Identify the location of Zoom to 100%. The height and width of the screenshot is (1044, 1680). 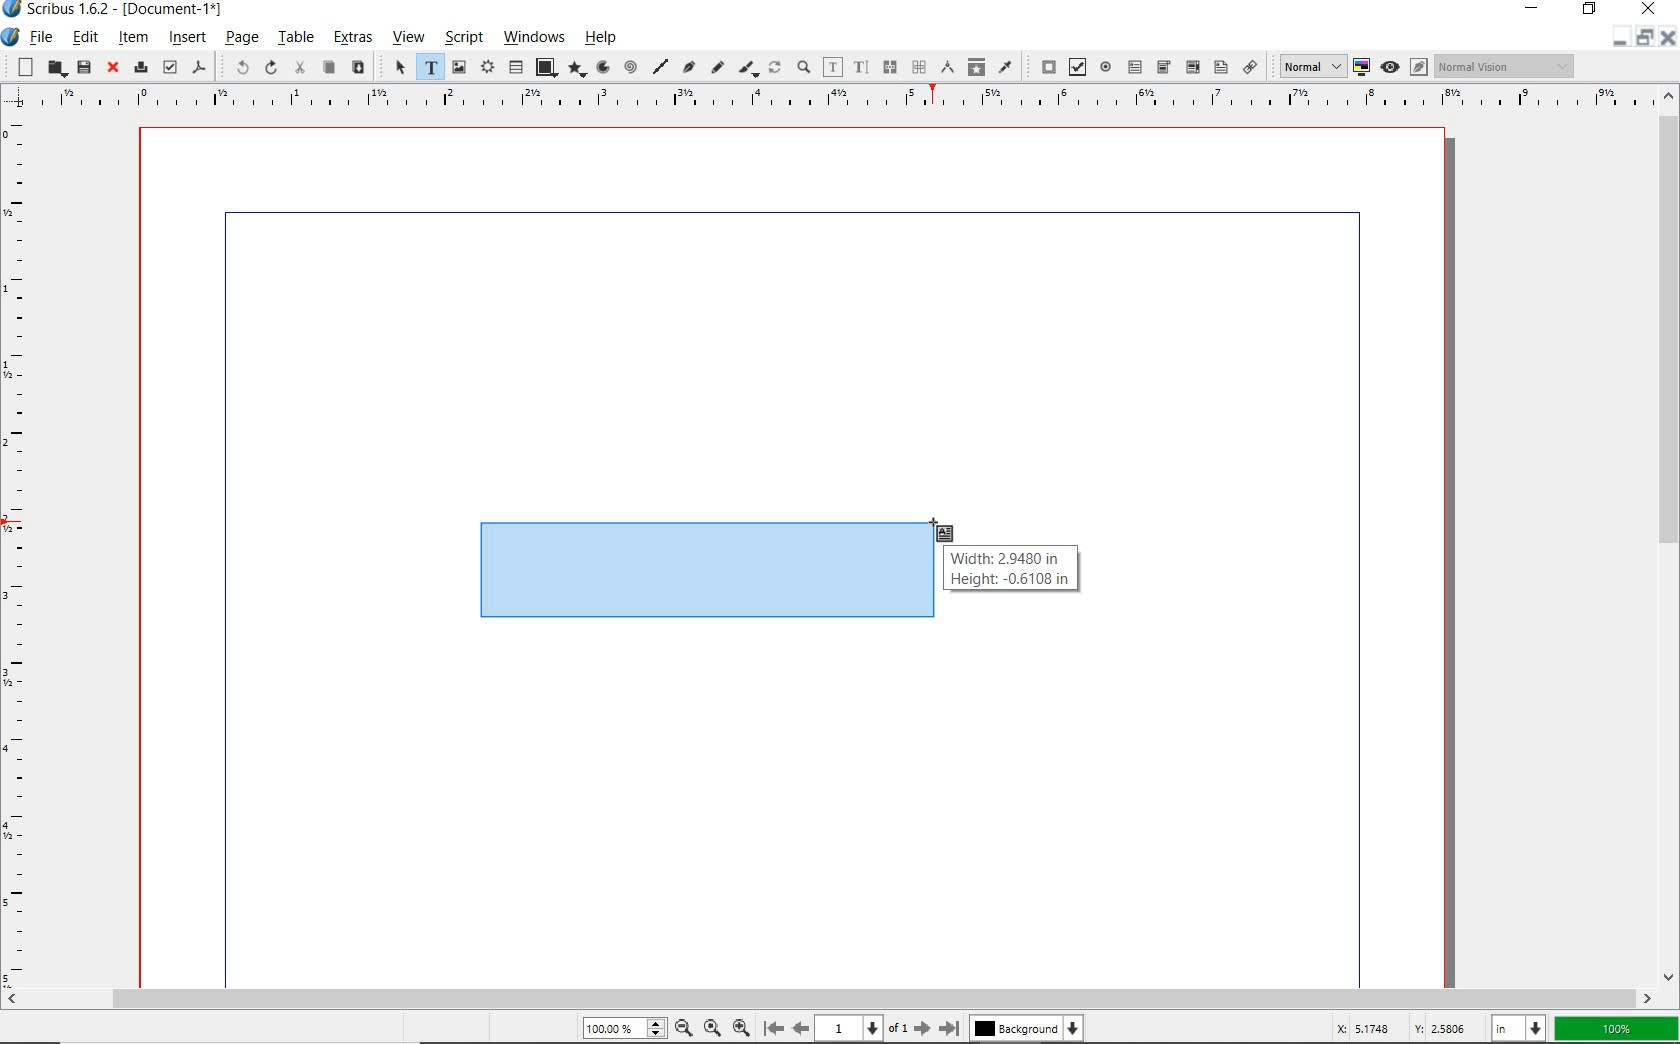
(710, 1027).